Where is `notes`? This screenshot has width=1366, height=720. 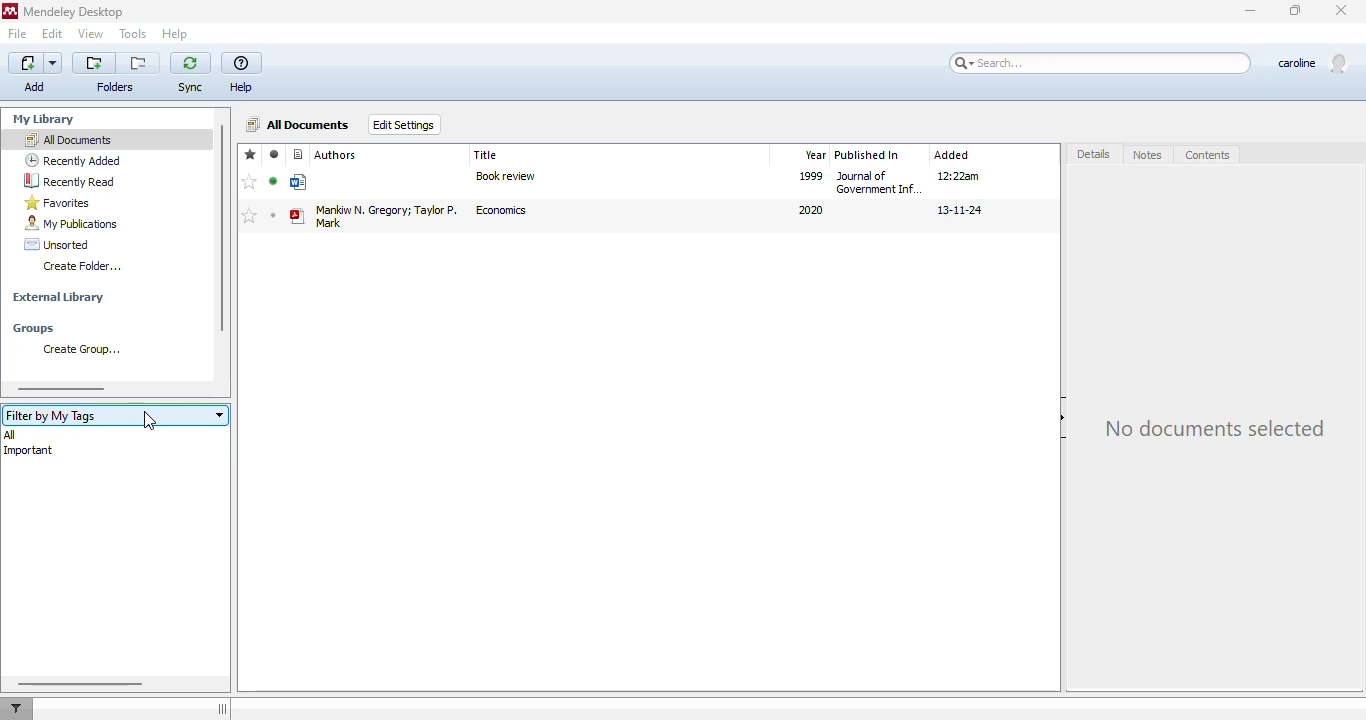
notes is located at coordinates (1147, 155).